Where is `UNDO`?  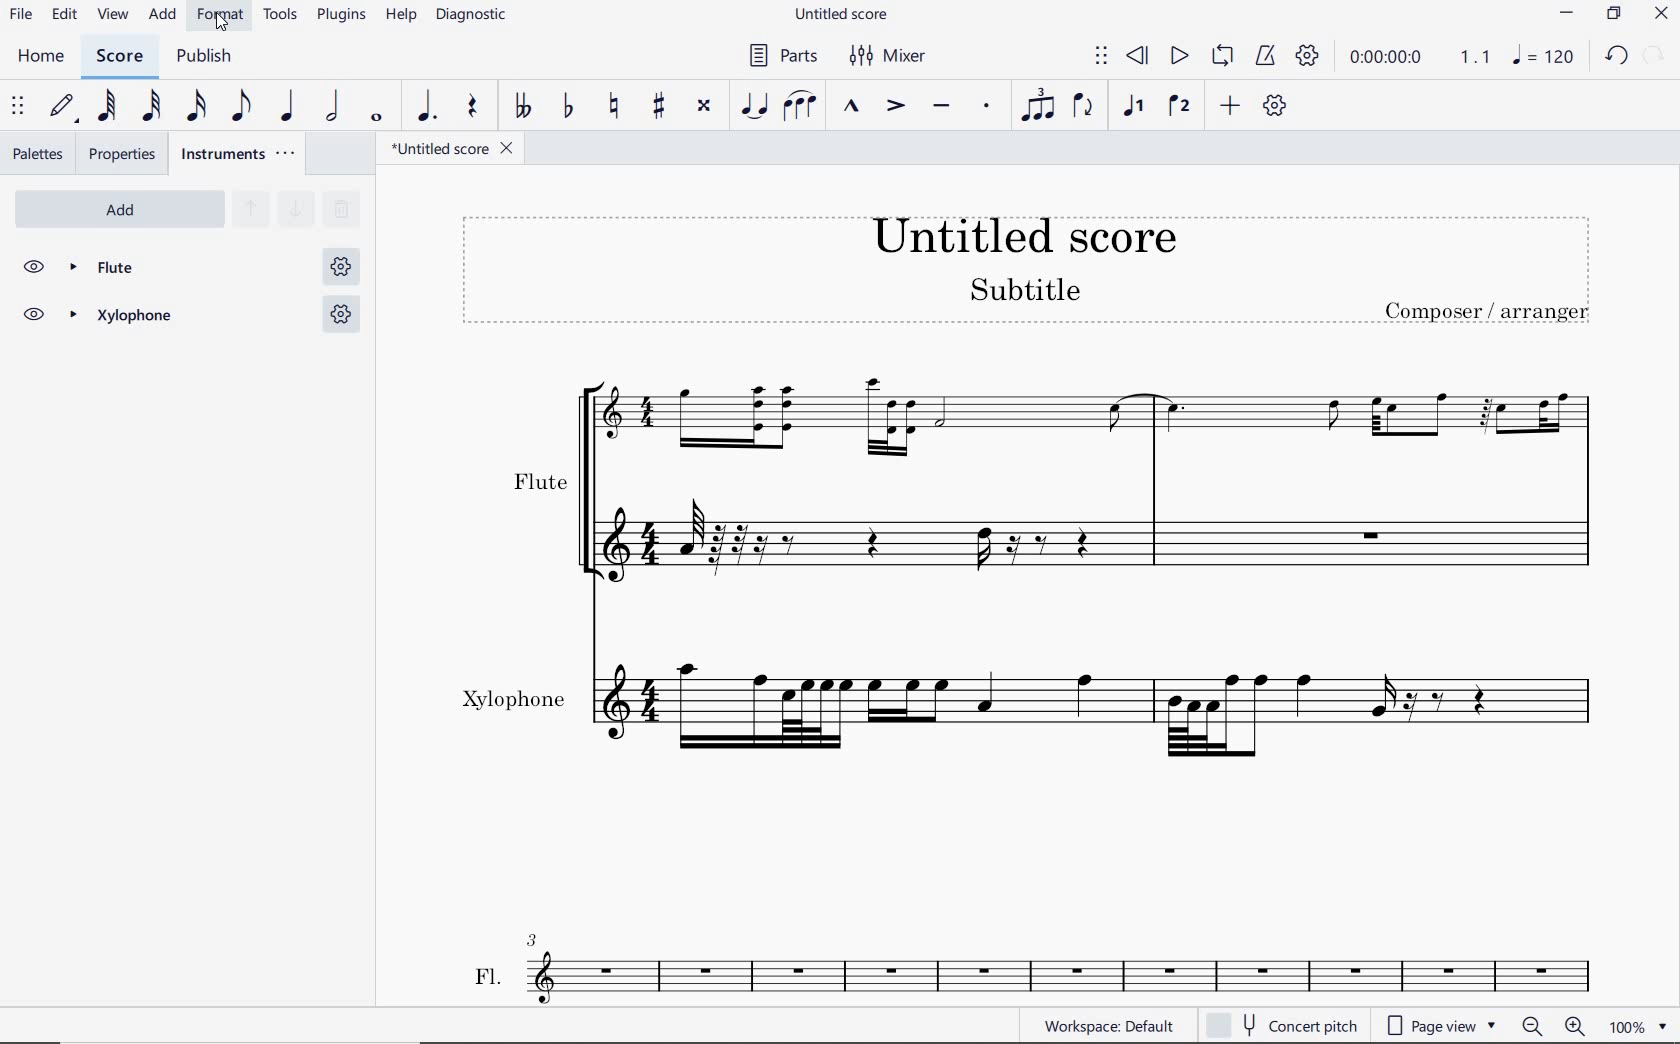
UNDO is located at coordinates (1615, 57).